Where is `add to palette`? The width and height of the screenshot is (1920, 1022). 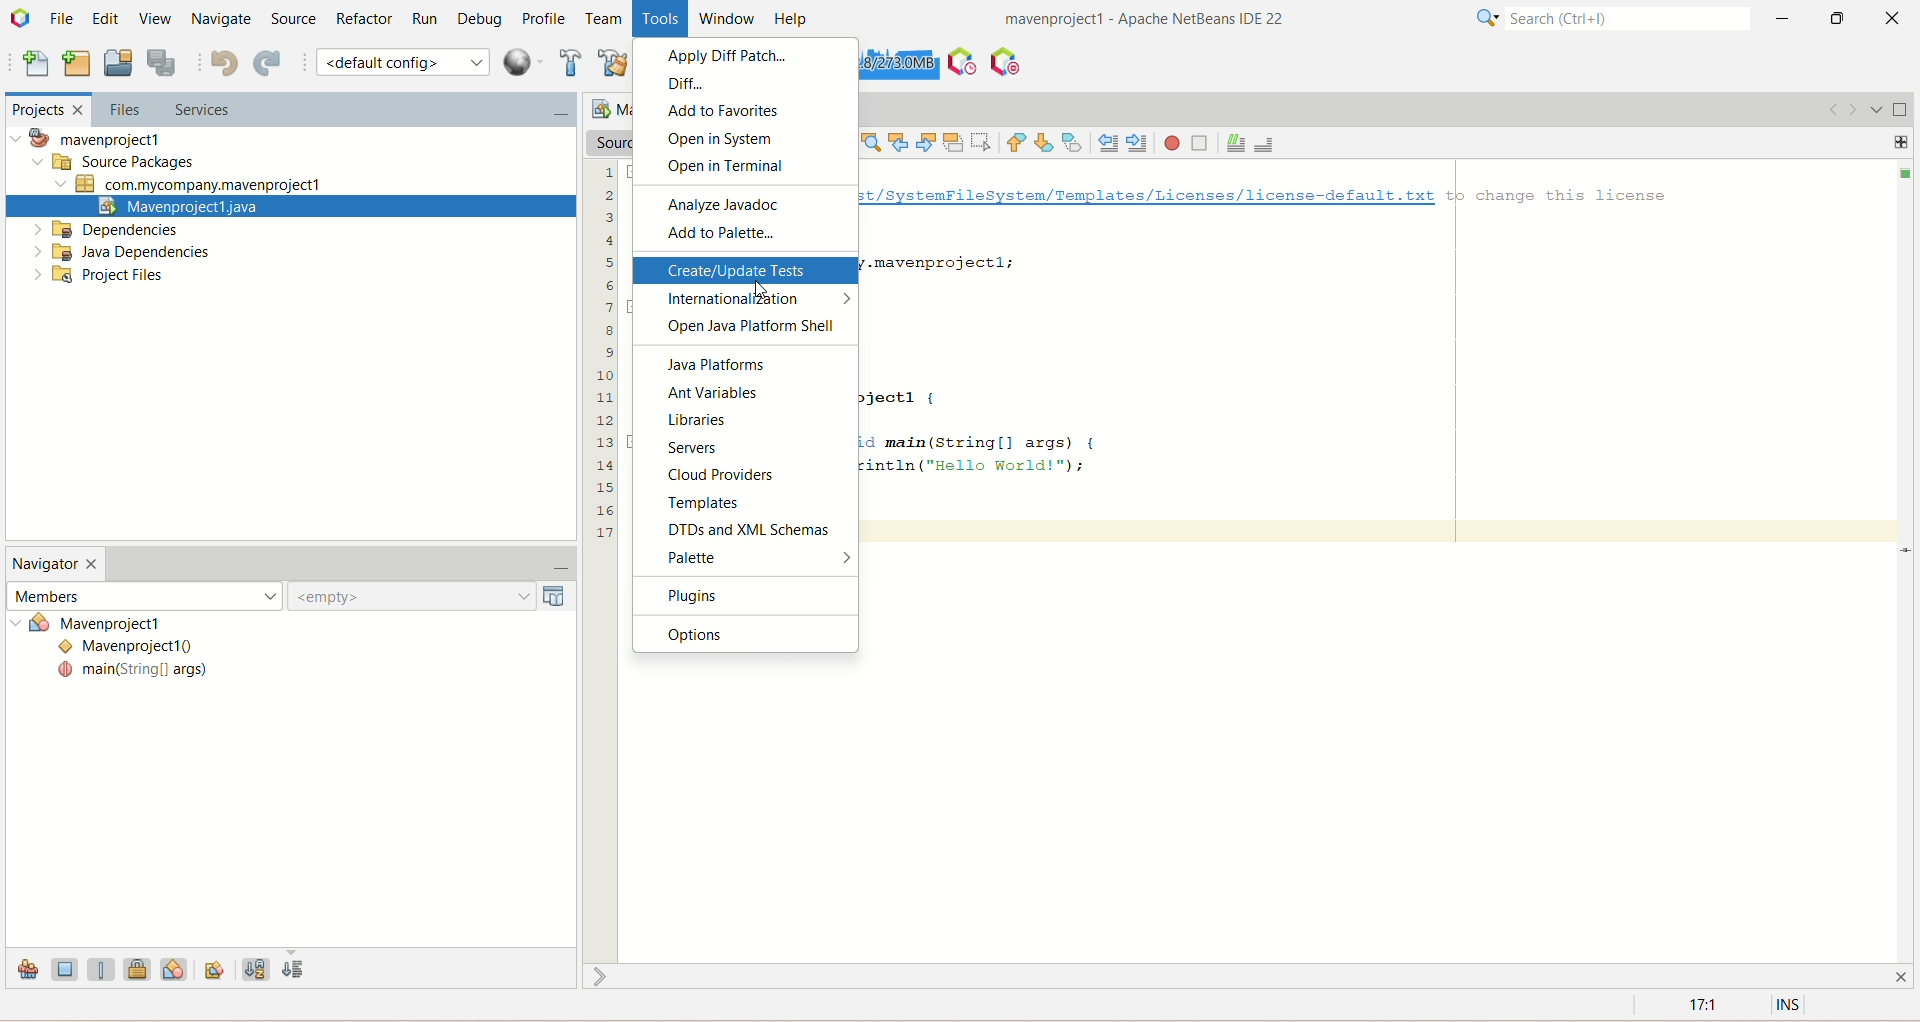 add to palette is located at coordinates (749, 235).